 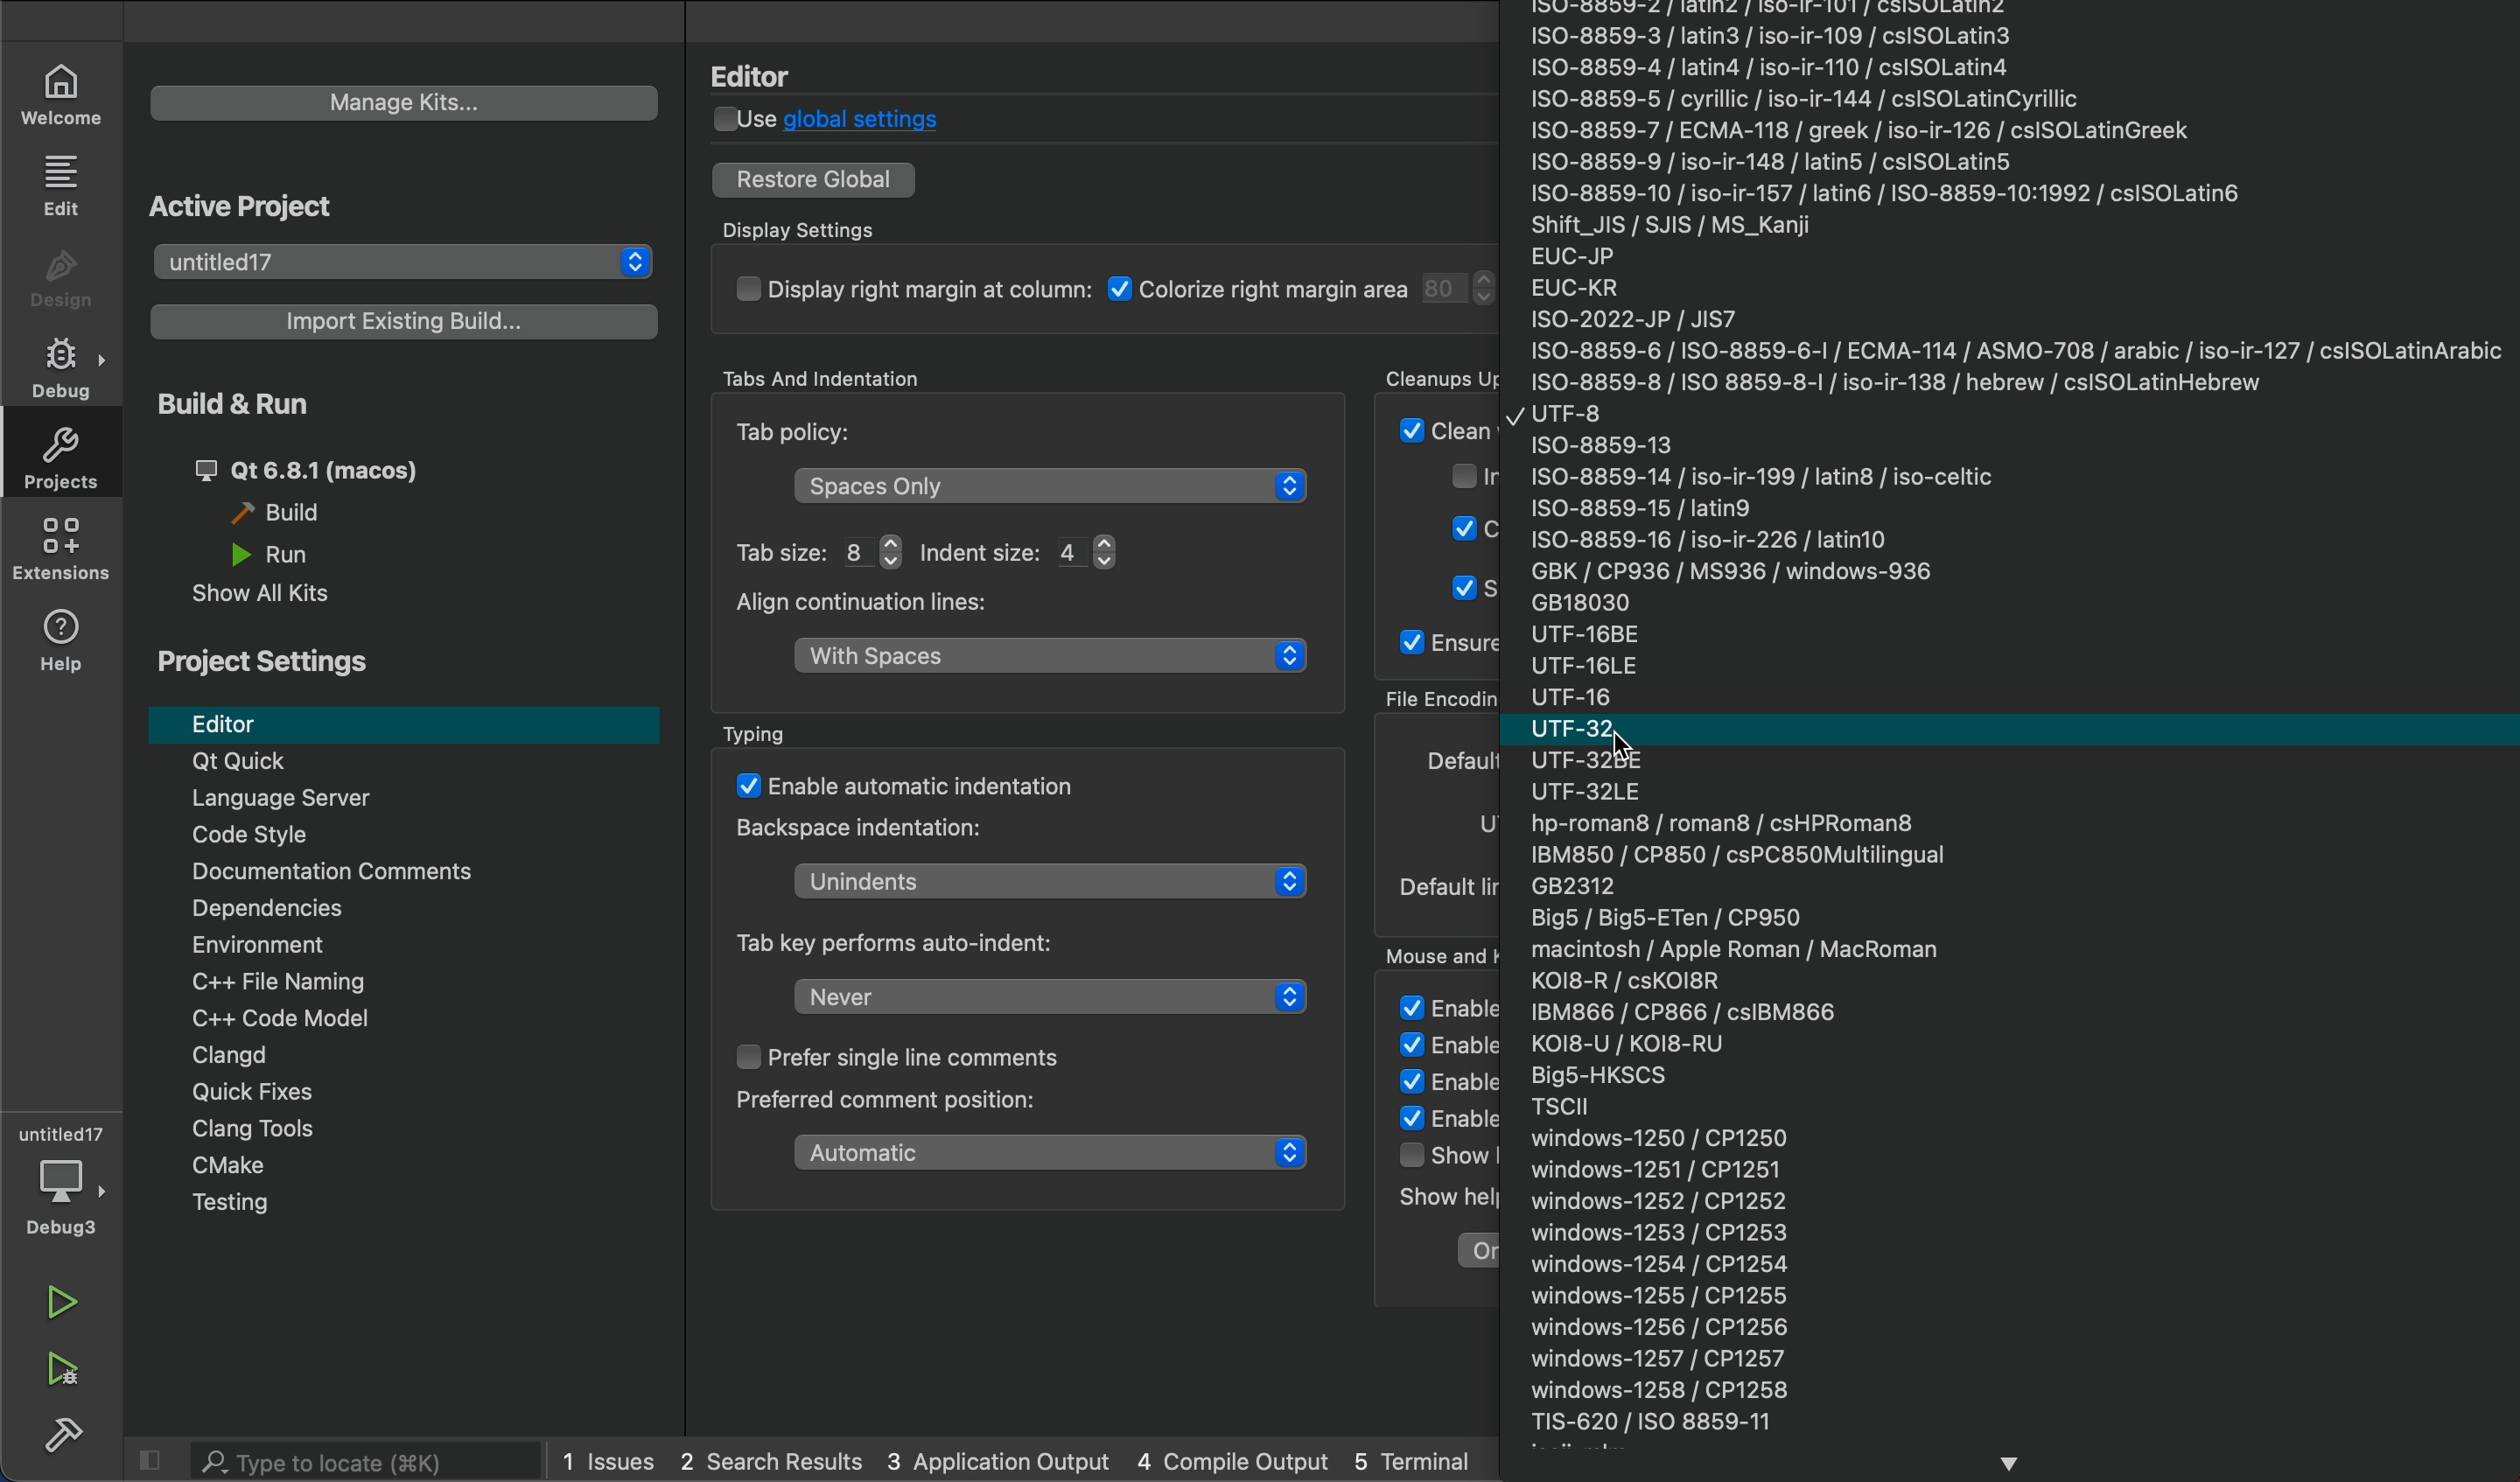 What do you see at coordinates (1449, 952) in the screenshot?
I see `Mouse ad Keyboard` at bounding box center [1449, 952].